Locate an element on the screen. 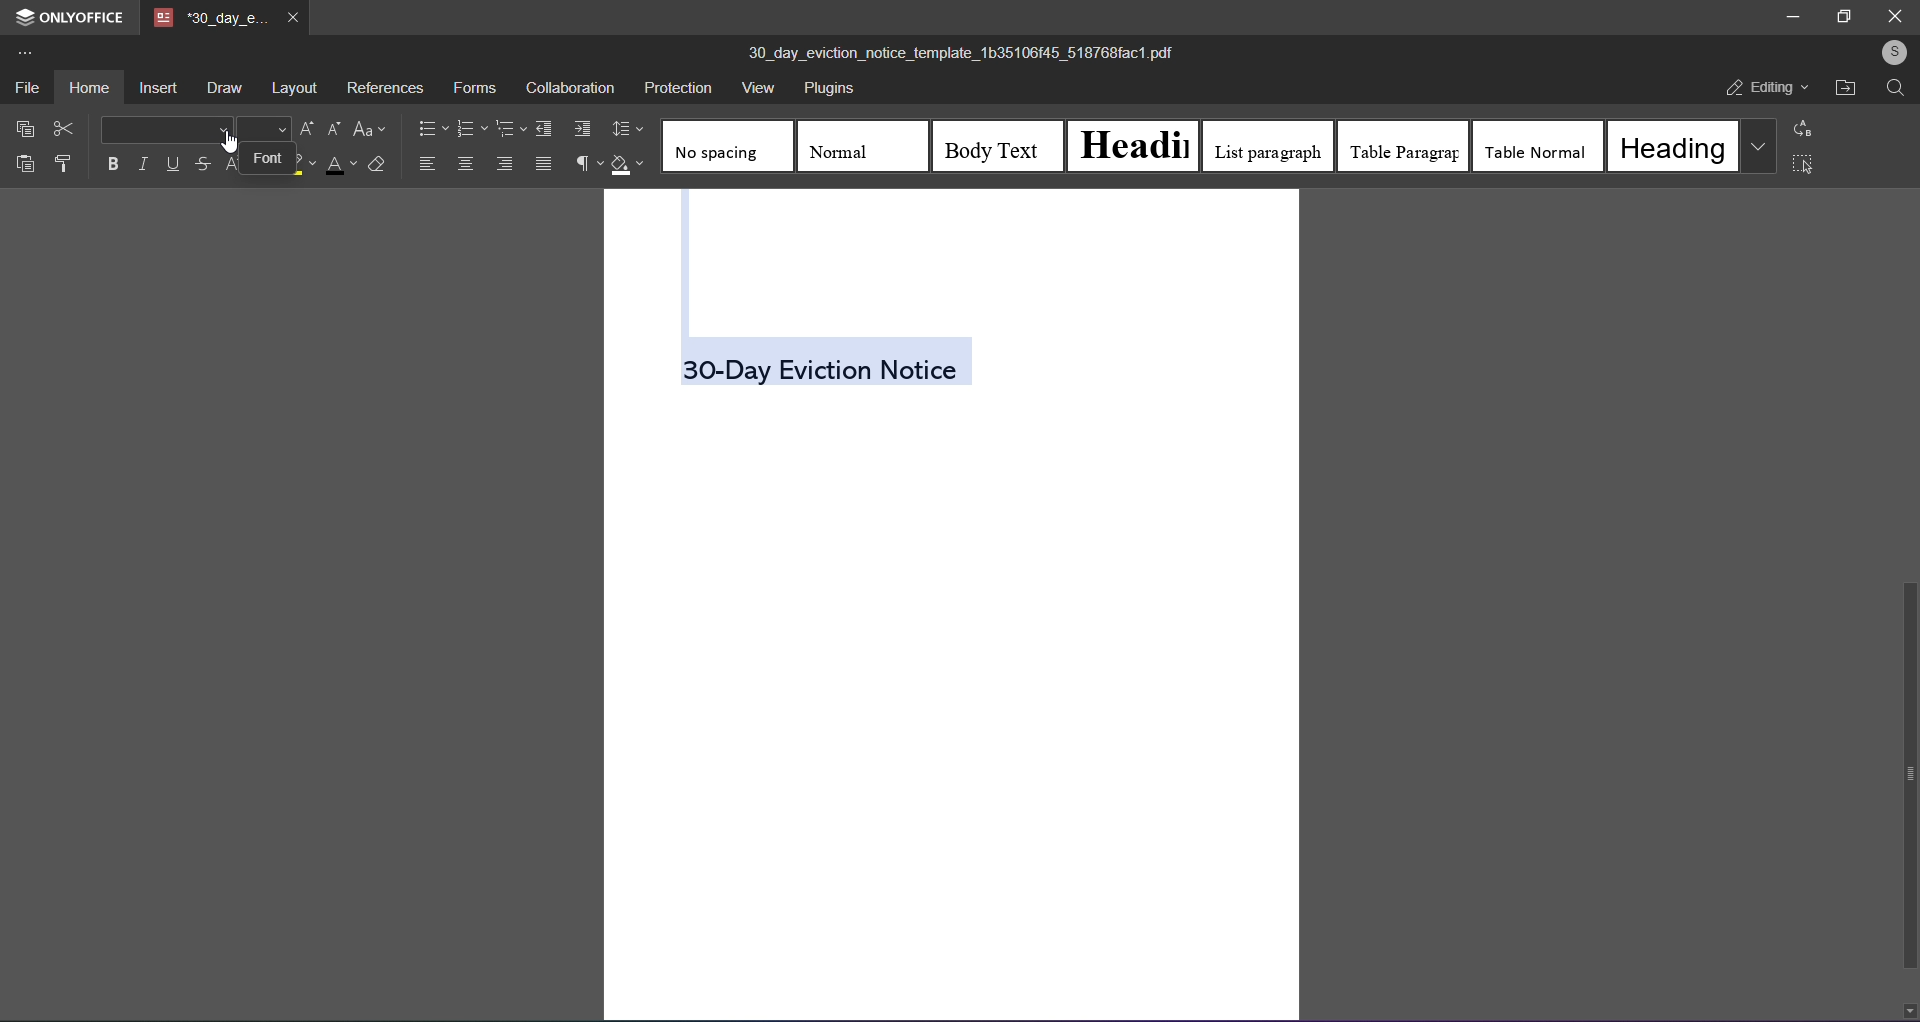 Image resolution: width=1920 pixels, height=1022 pixels. more is located at coordinates (1757, 145).